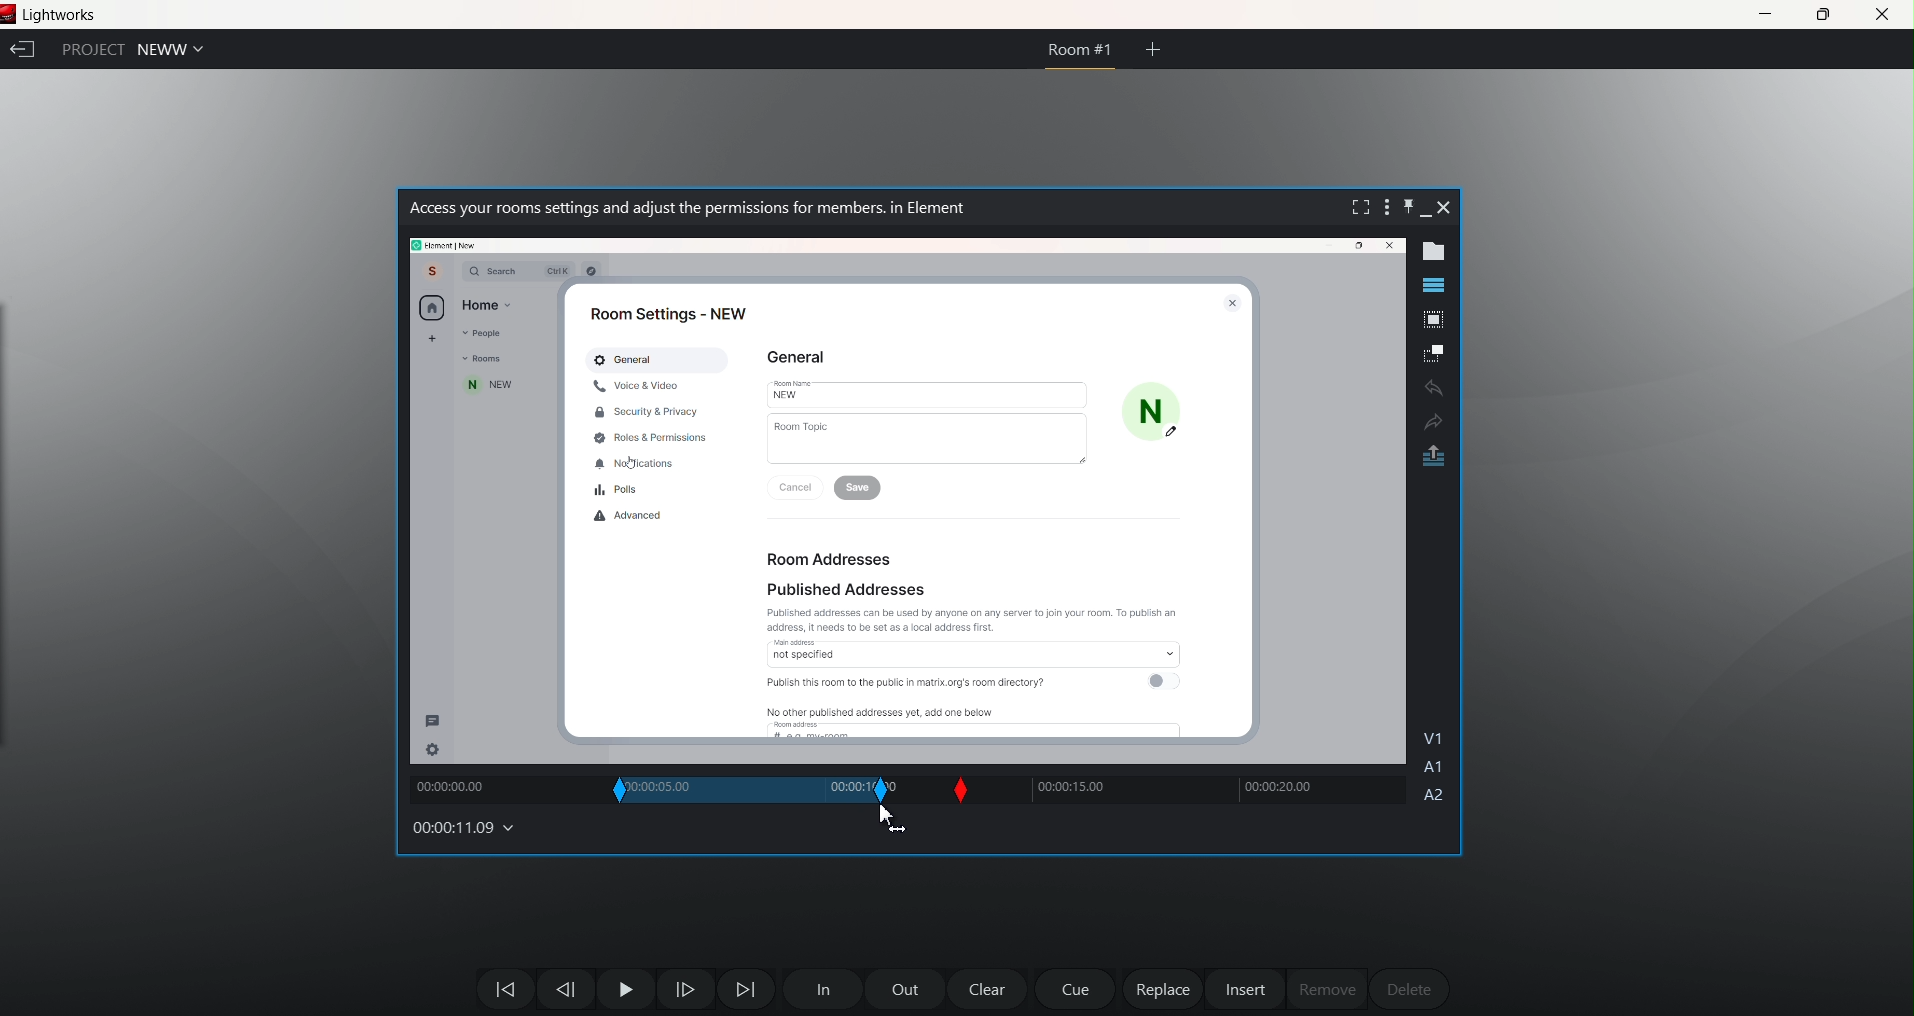 This screenshot has width=1914, height=1016. What do you see at coordinates (638, 463) in the screenshot?
I see `Notifications` at bounding box center [638, 463].